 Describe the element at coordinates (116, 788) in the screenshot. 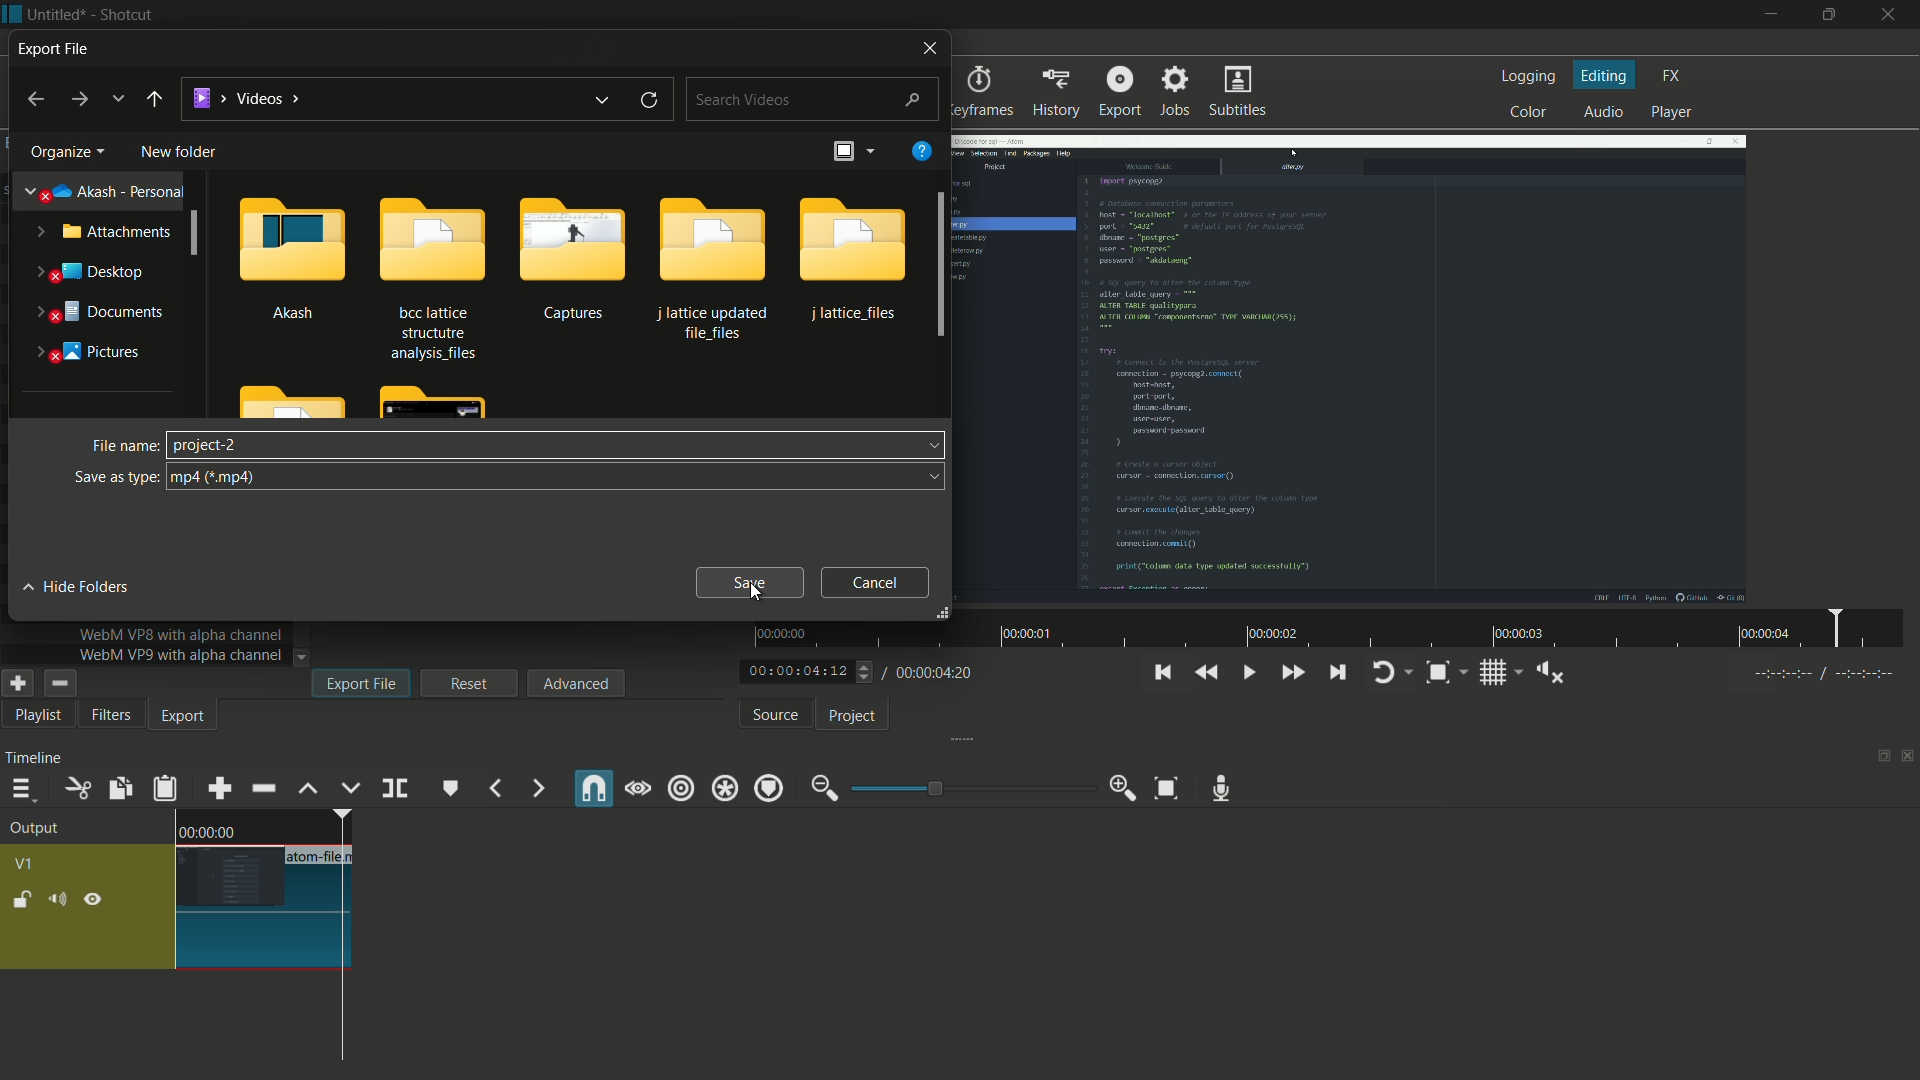

I see `copy` at that location.